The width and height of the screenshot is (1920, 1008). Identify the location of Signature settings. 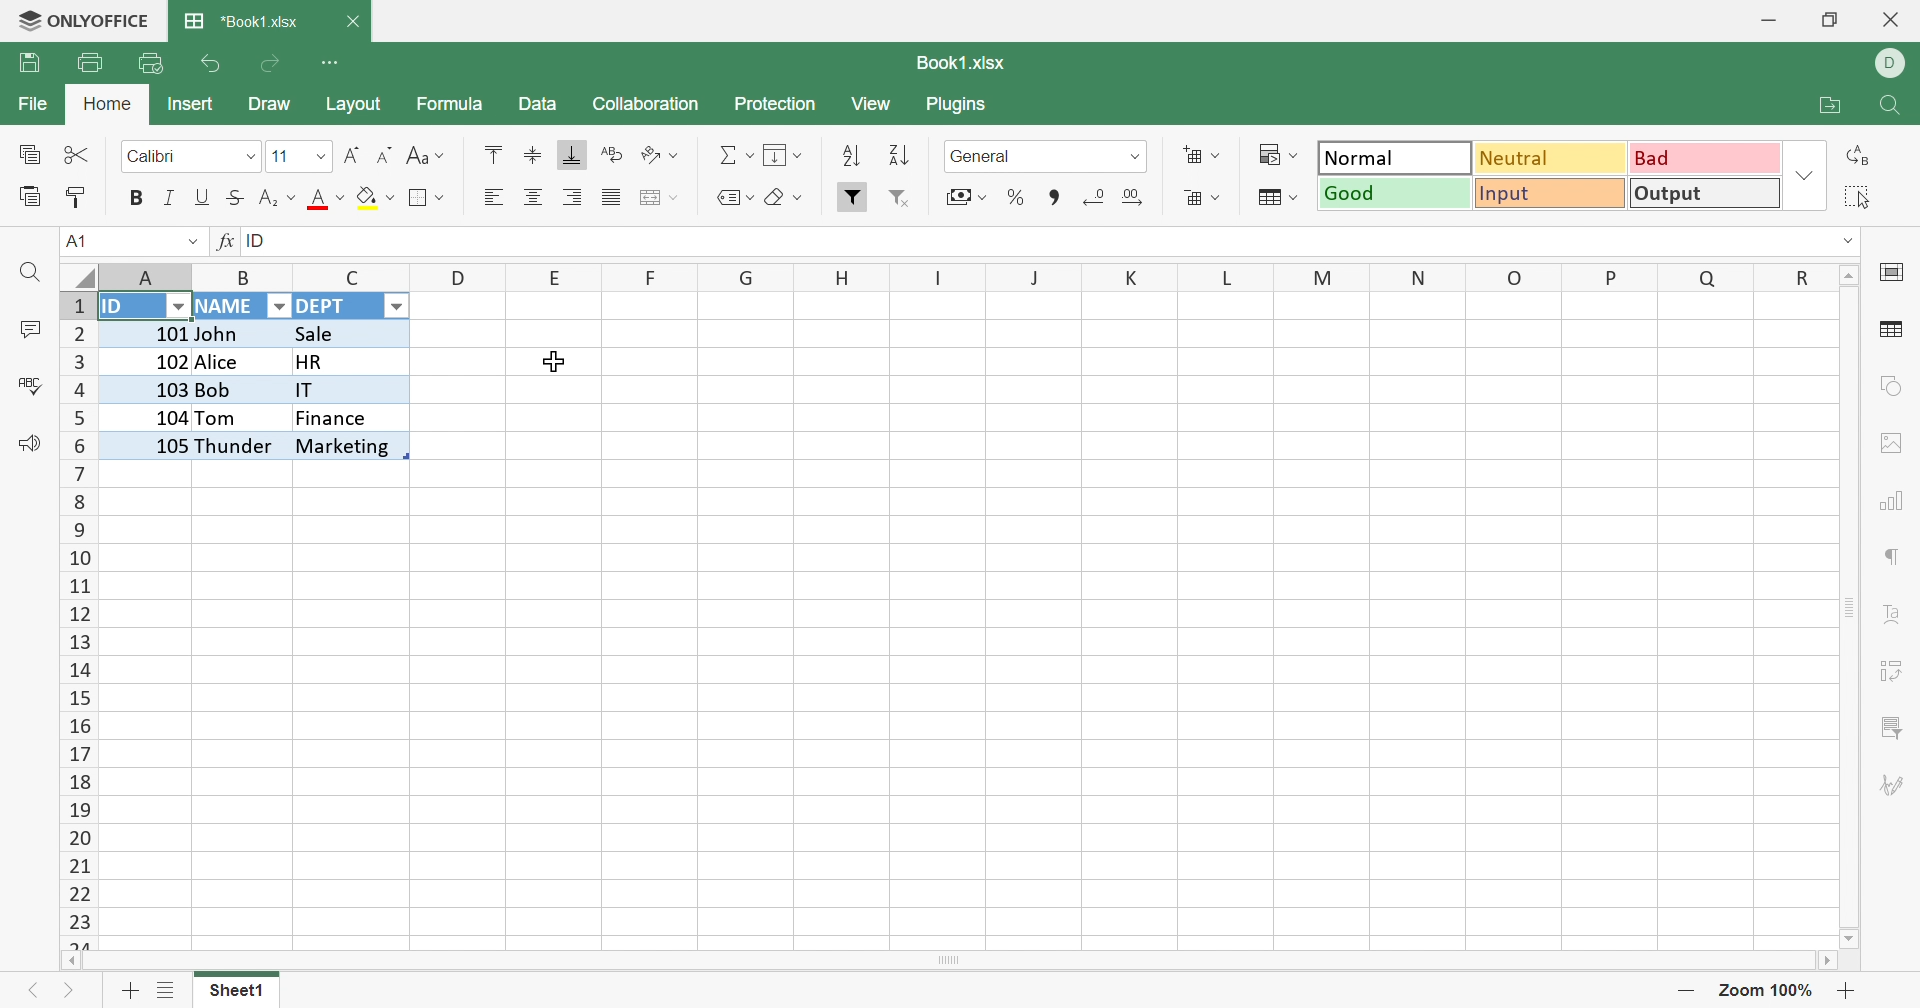
(1897, 788).